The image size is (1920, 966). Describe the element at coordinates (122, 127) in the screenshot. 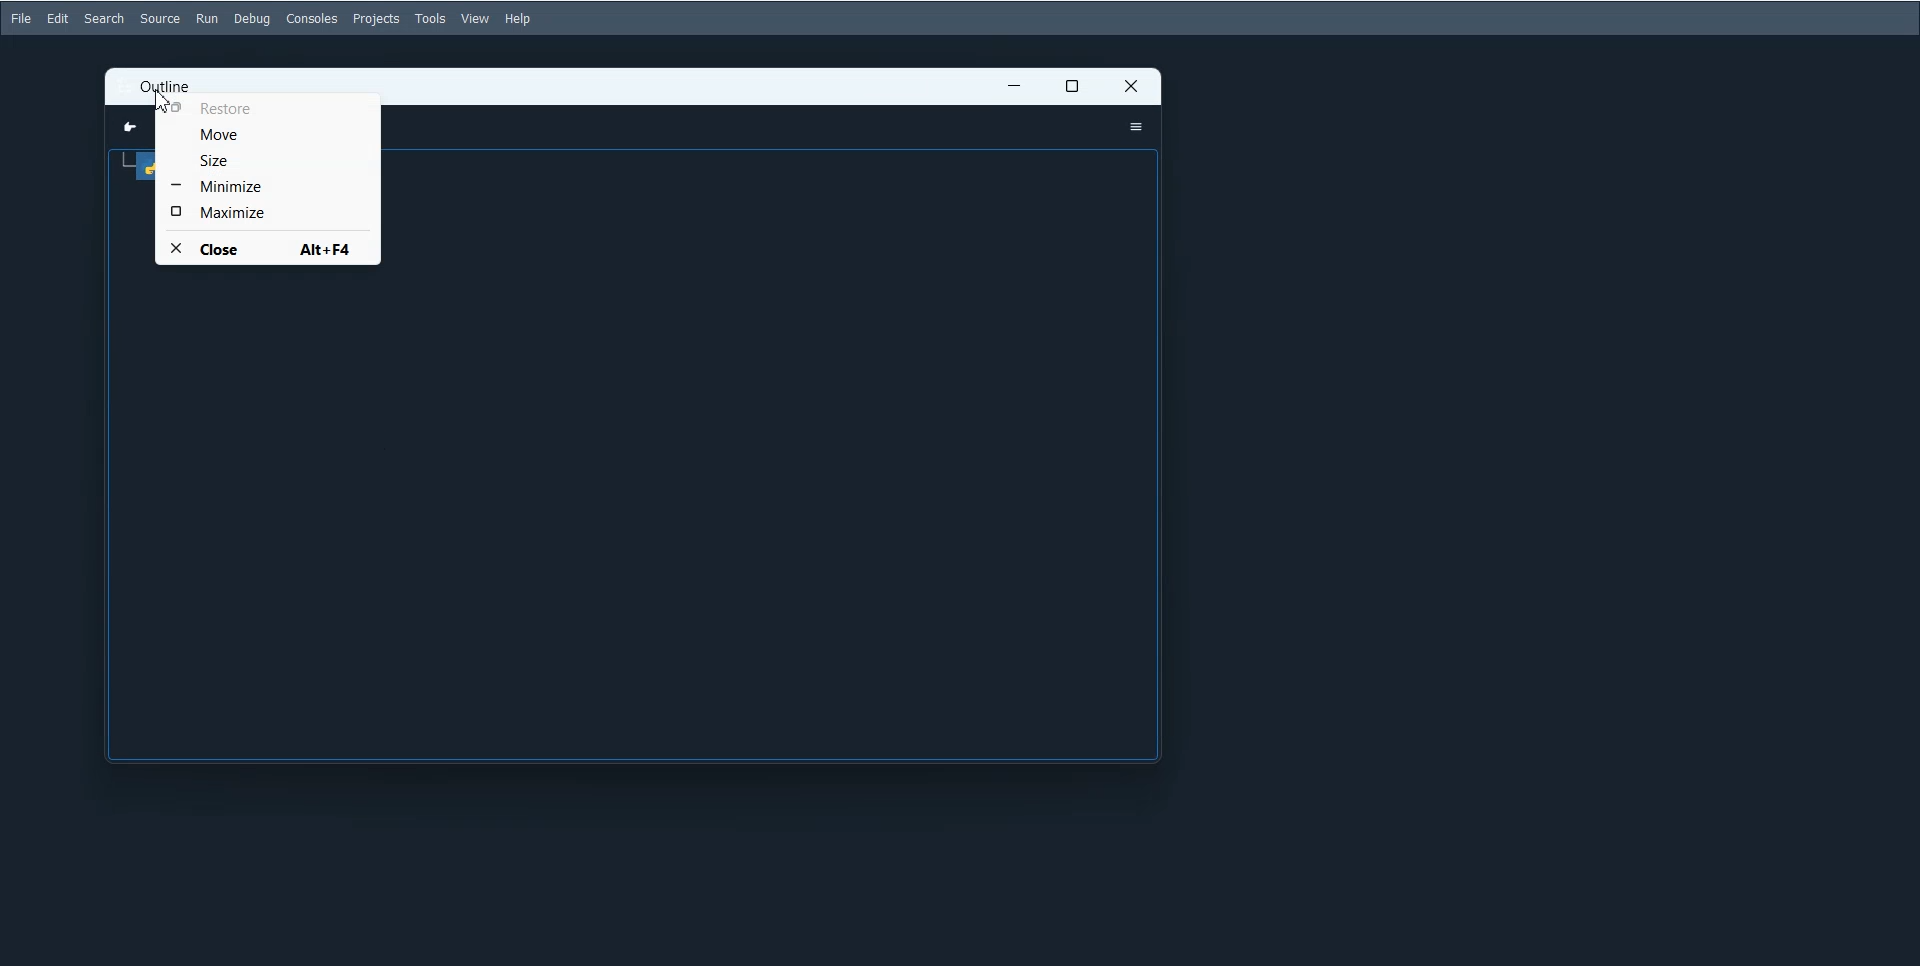

I see `go to cursor position` at that location.